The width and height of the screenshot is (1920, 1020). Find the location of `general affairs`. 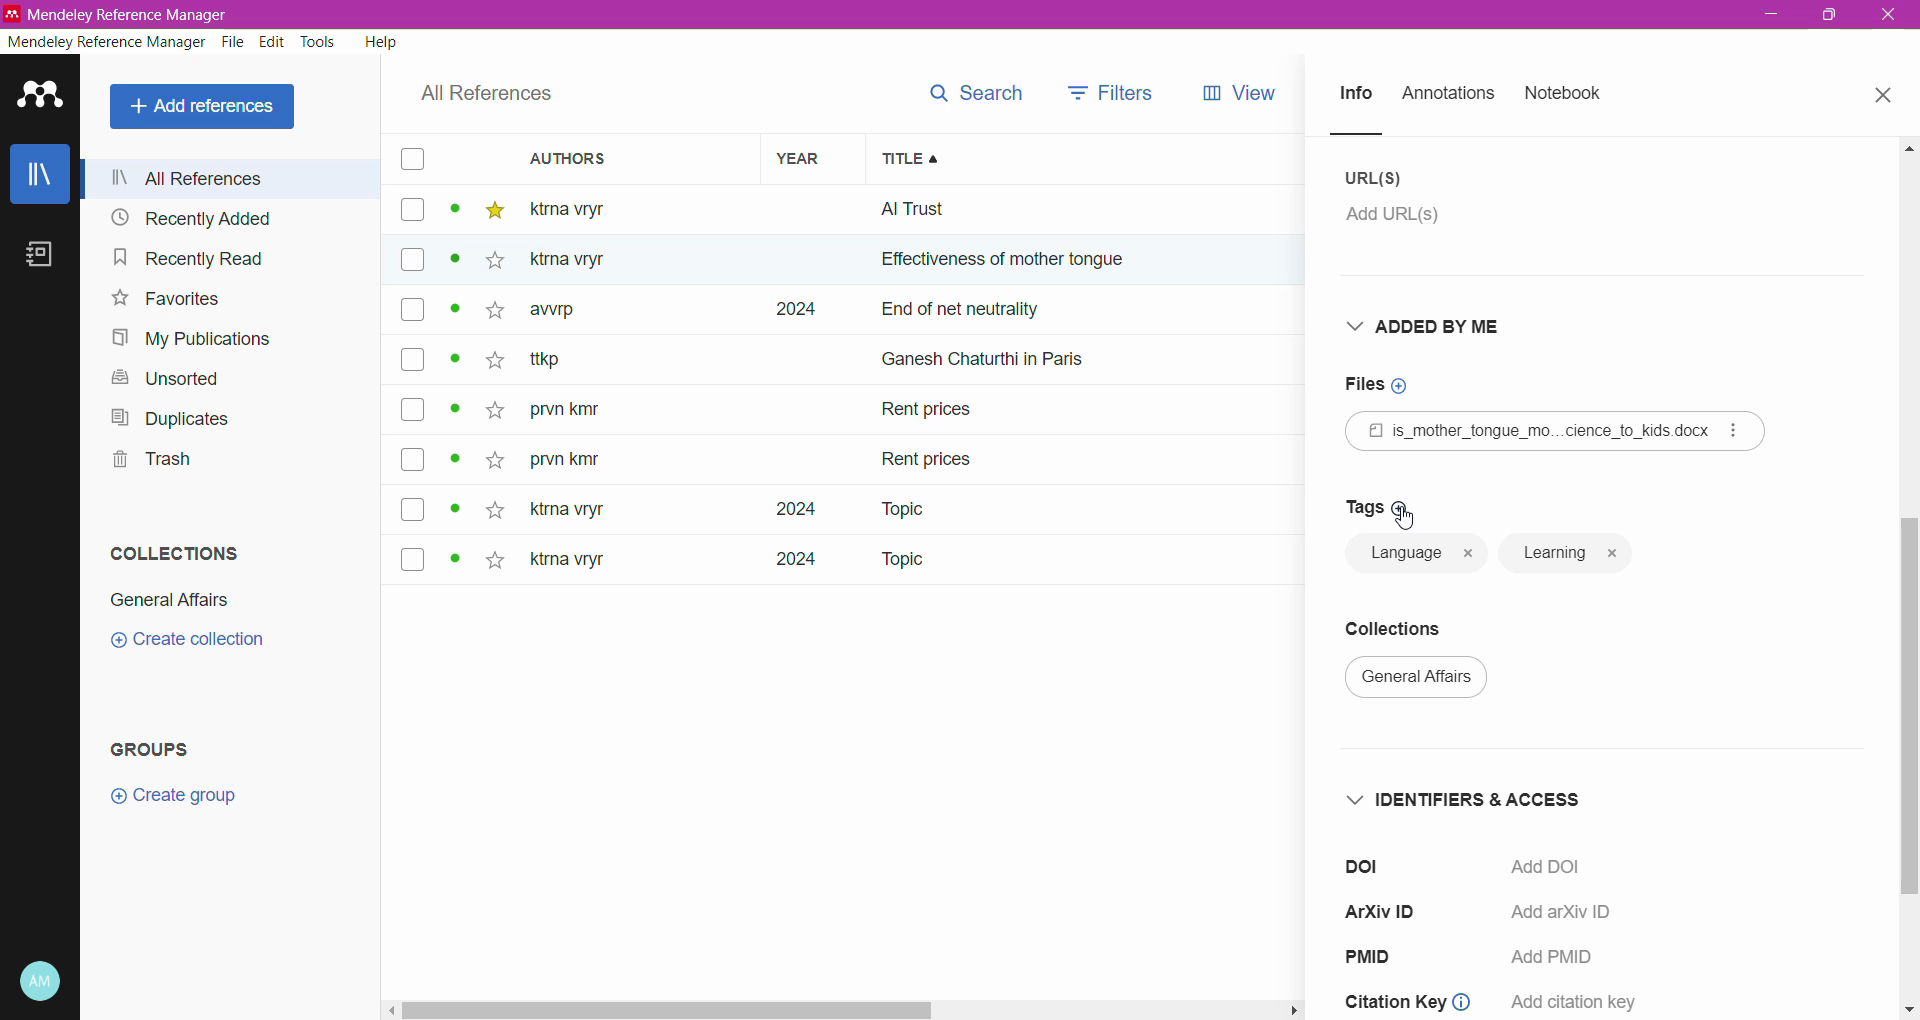

general affairs is located at coordinates (1425, 683).